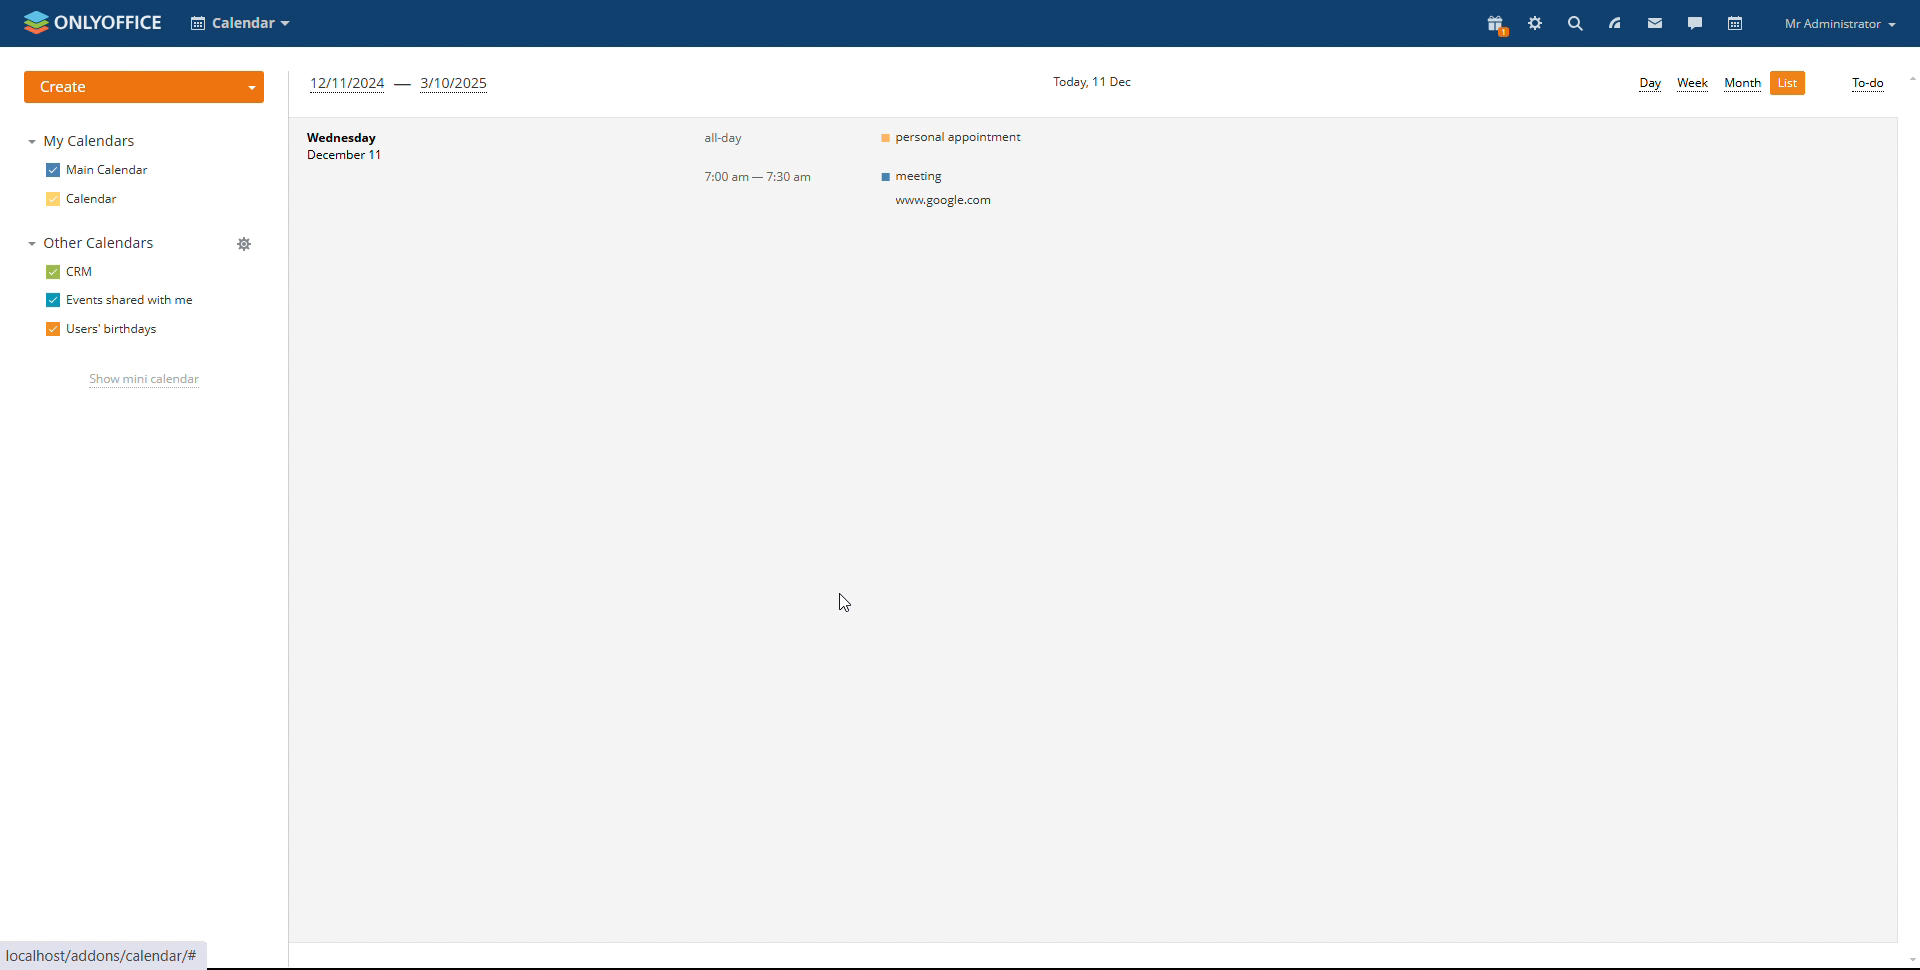 The image size is (1920, 970). I want to click on calendar, so click(88, 198).